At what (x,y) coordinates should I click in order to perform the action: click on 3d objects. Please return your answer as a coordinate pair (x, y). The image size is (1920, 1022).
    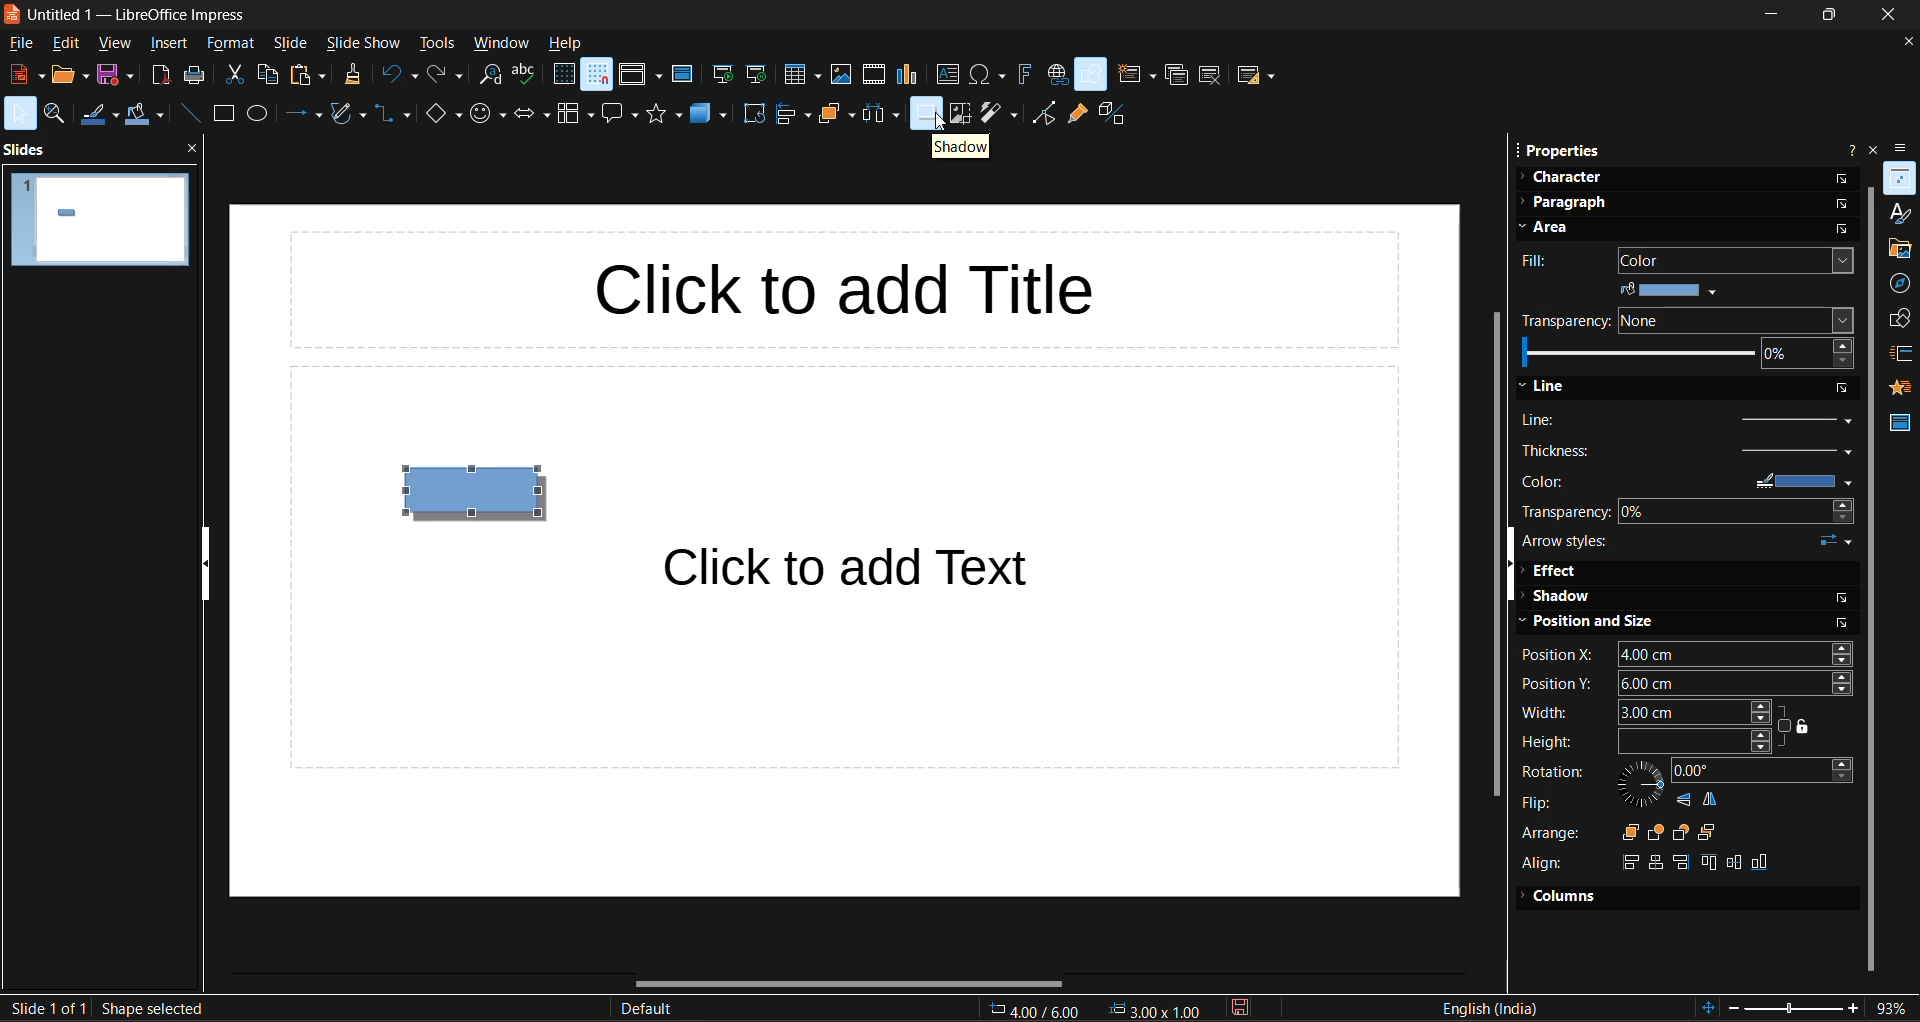
    Looking at the image, I should click on (708, 114).